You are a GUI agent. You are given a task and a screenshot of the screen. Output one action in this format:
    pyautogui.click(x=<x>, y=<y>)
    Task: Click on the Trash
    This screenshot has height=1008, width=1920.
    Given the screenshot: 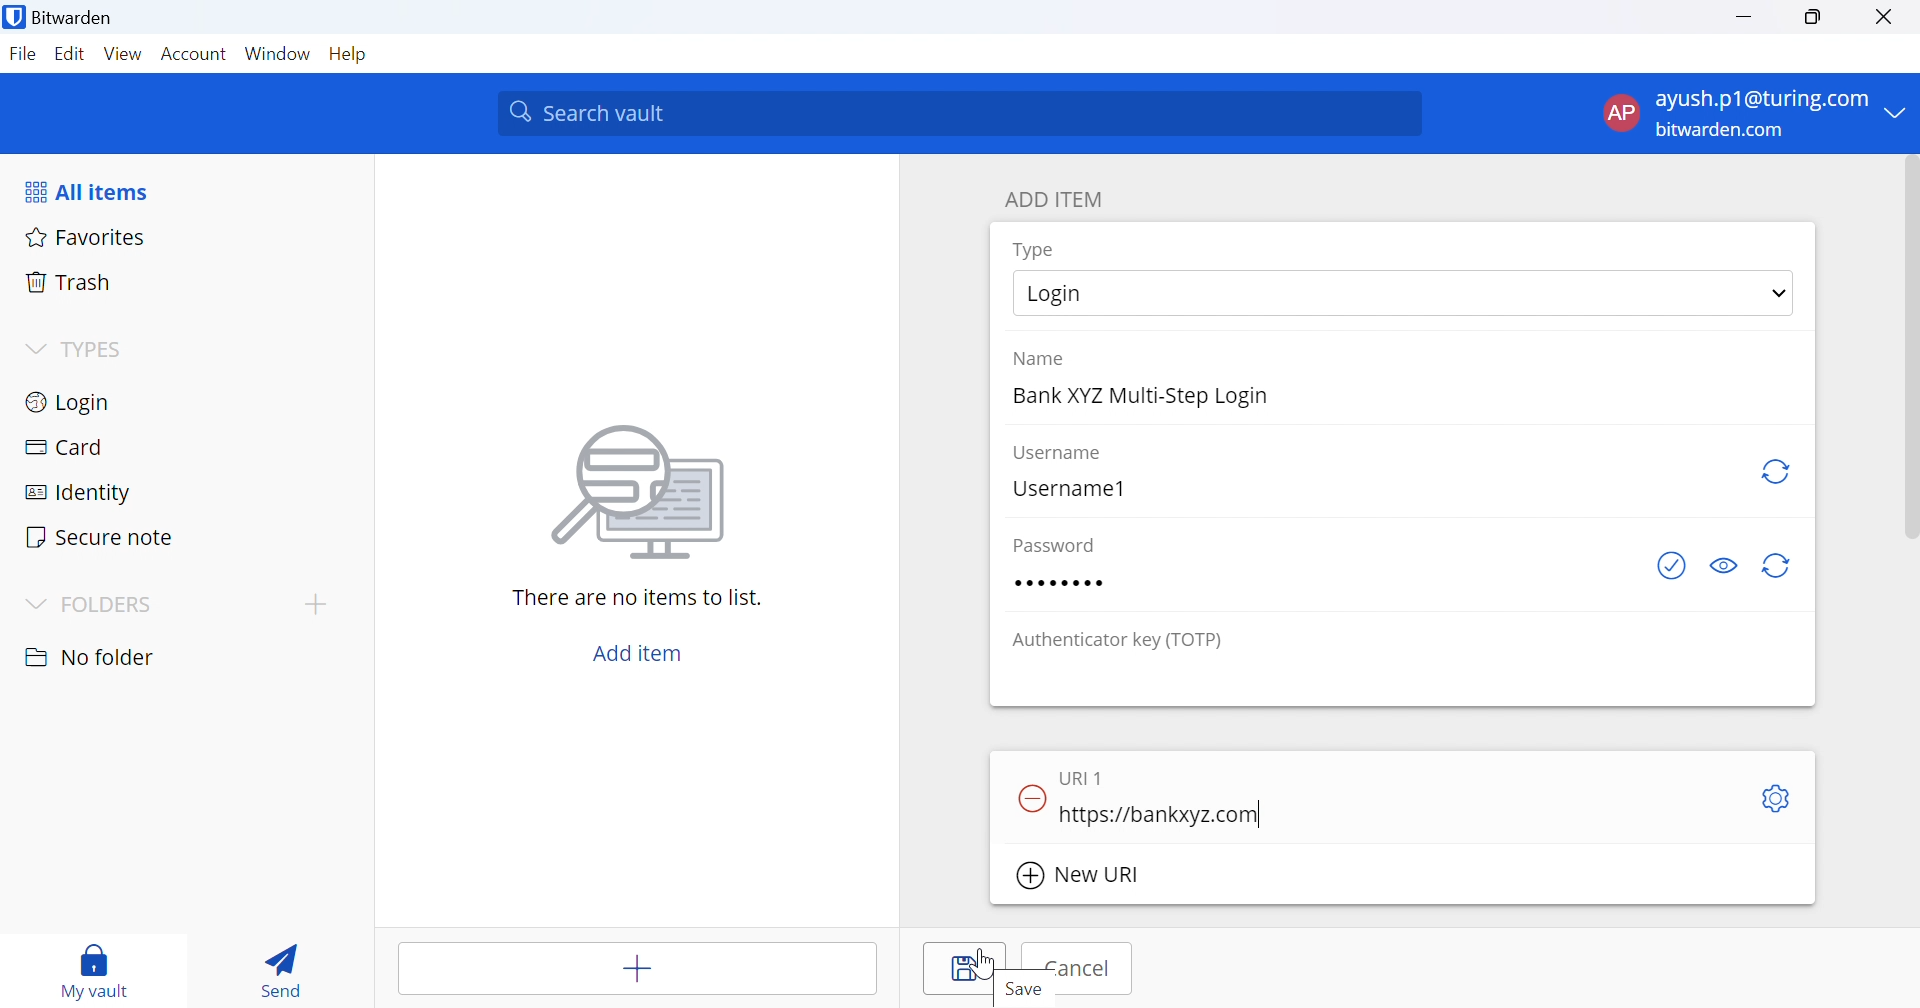 What is the action you would take?
    pyautogui.click(x=69, y=281)
    